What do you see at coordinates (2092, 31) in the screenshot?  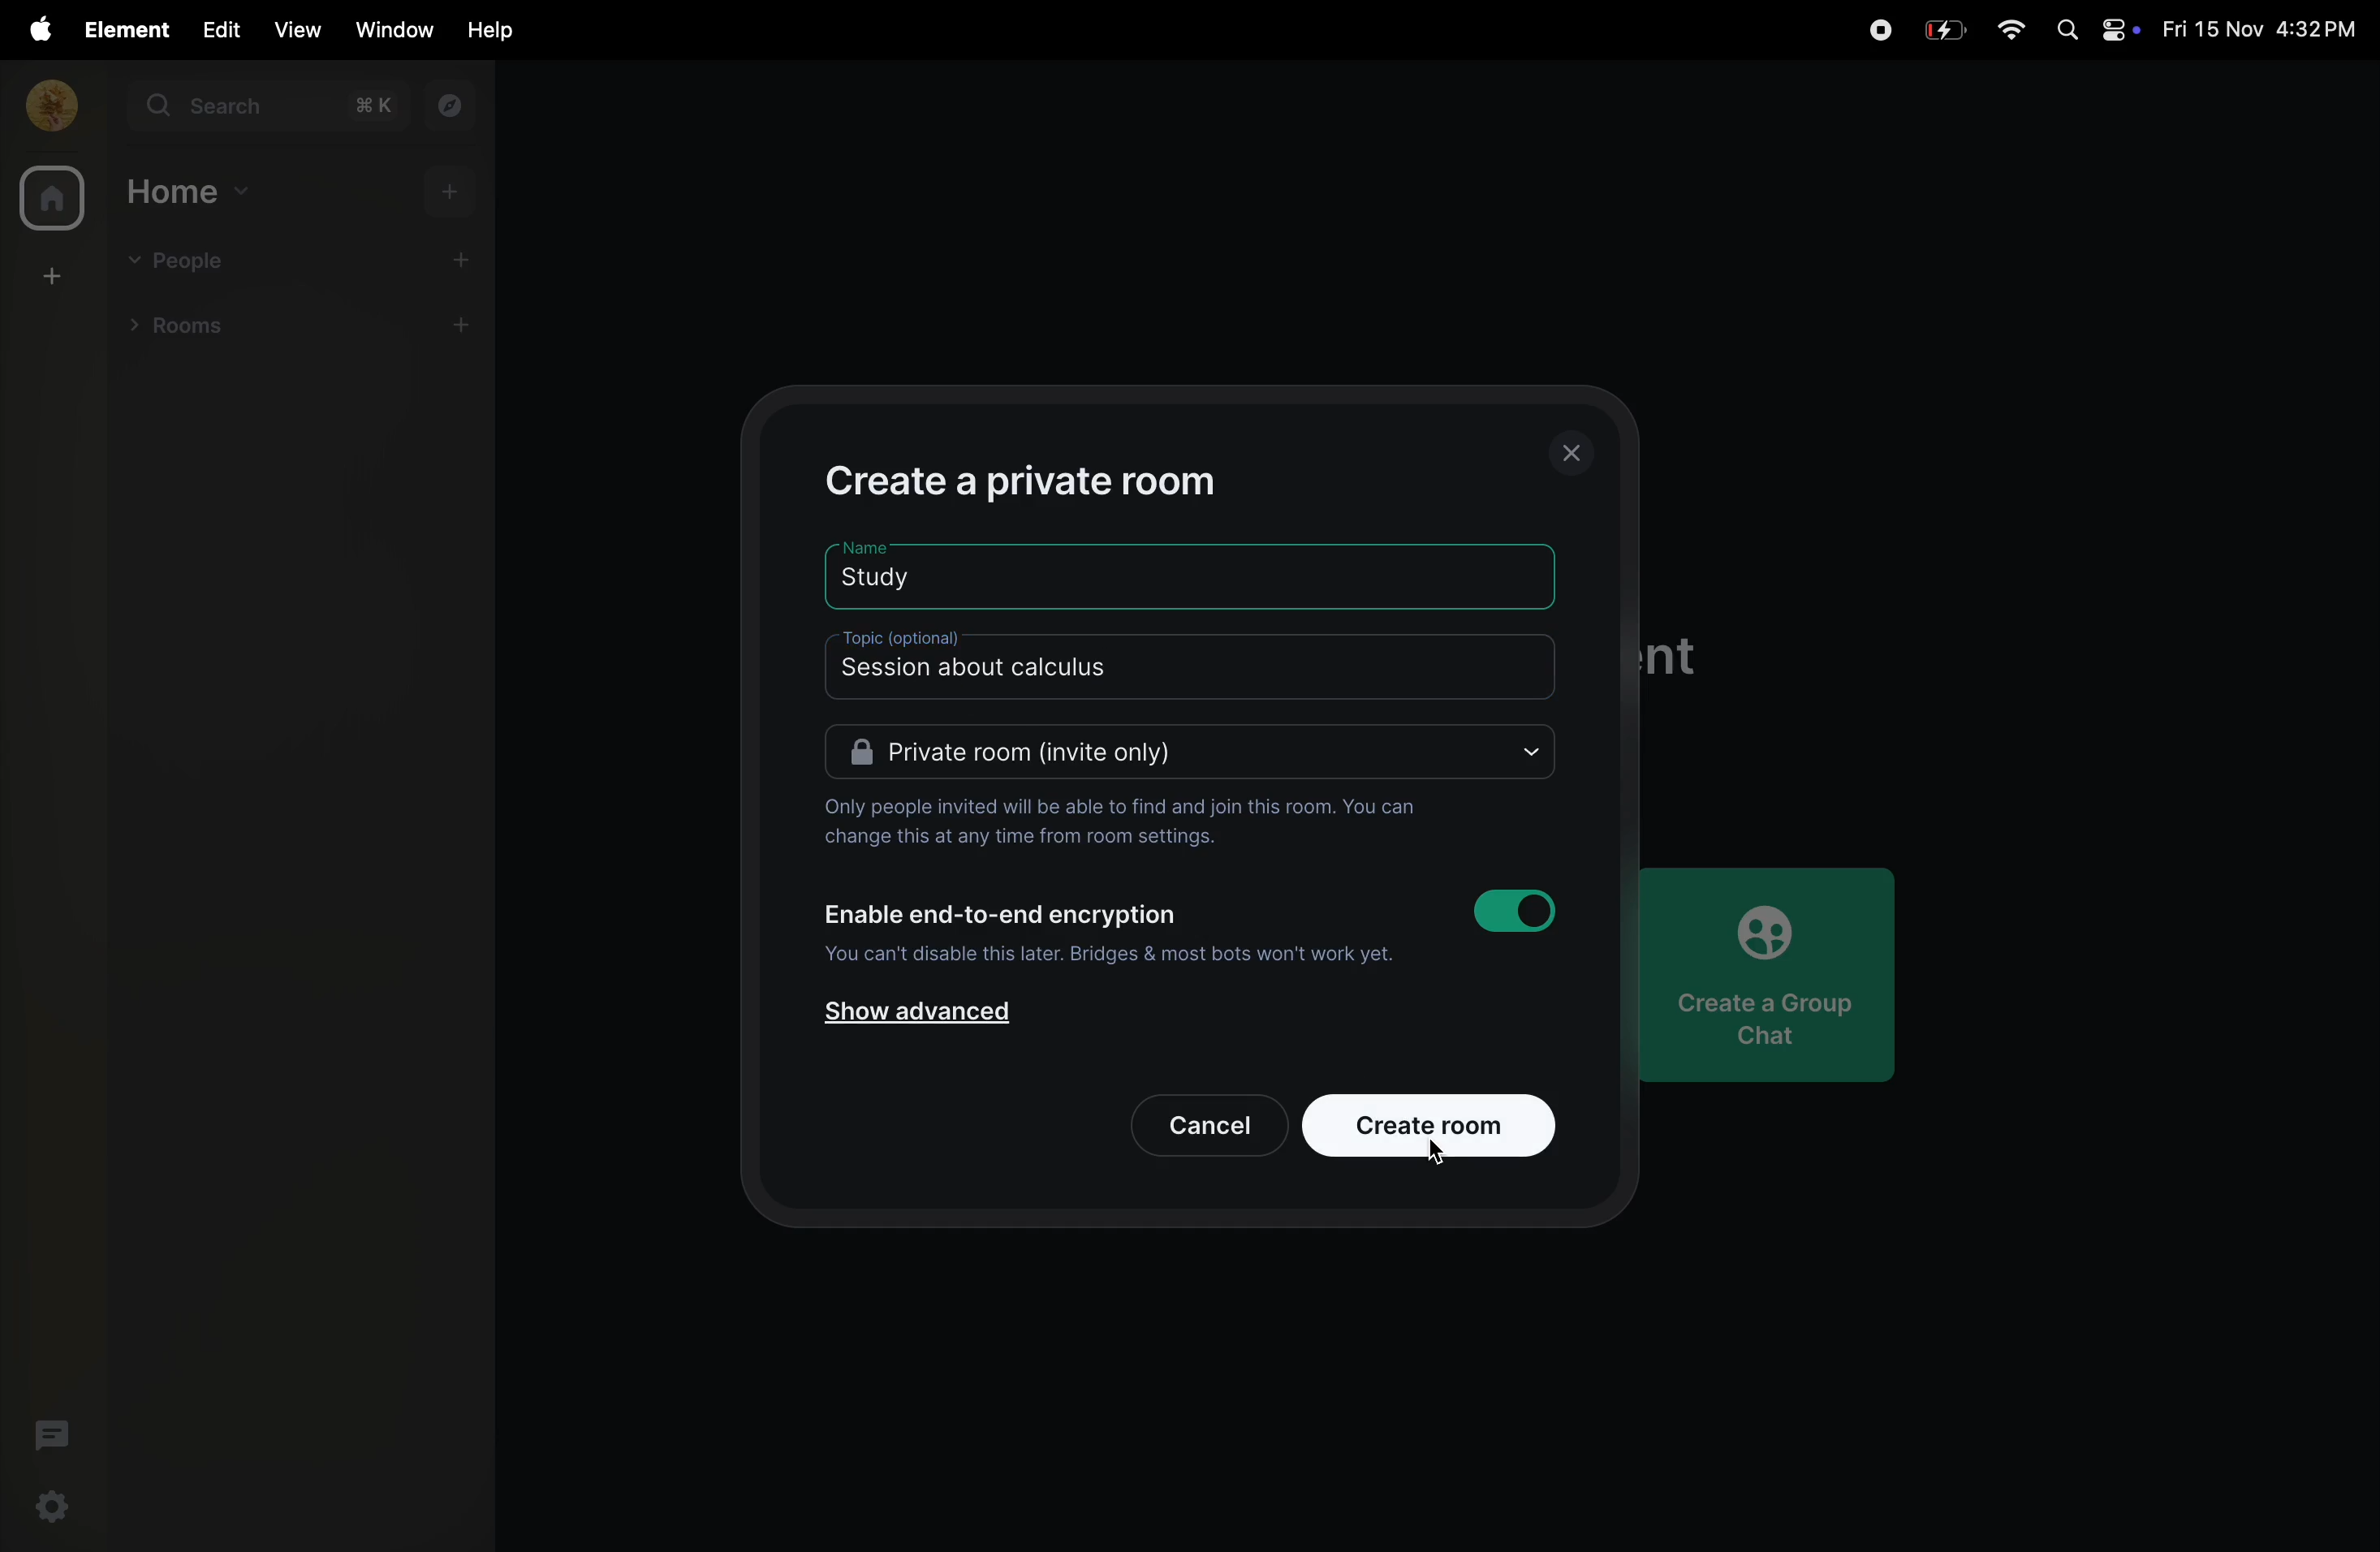 I see `apple widgets` at bounding box center [2092, 31].